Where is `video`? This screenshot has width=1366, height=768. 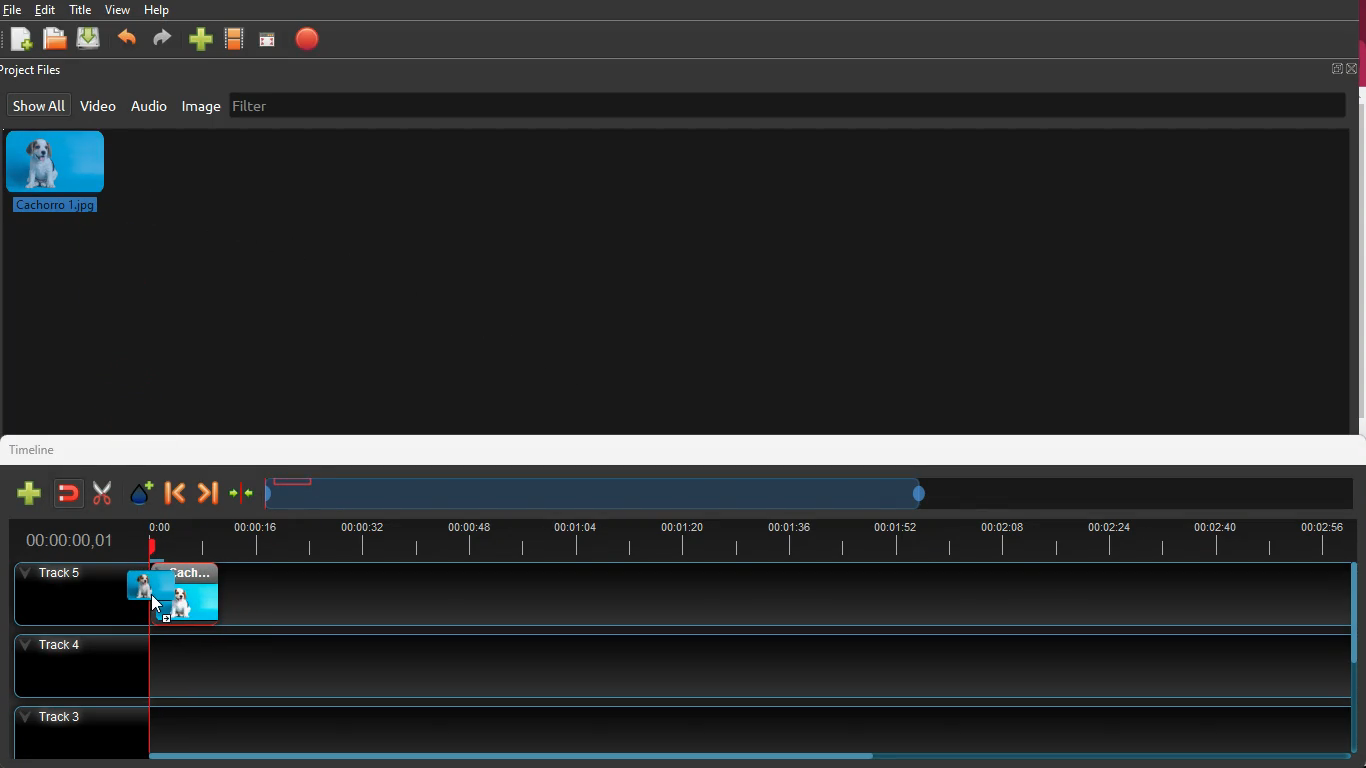 video is located at coordinates (98, 105).